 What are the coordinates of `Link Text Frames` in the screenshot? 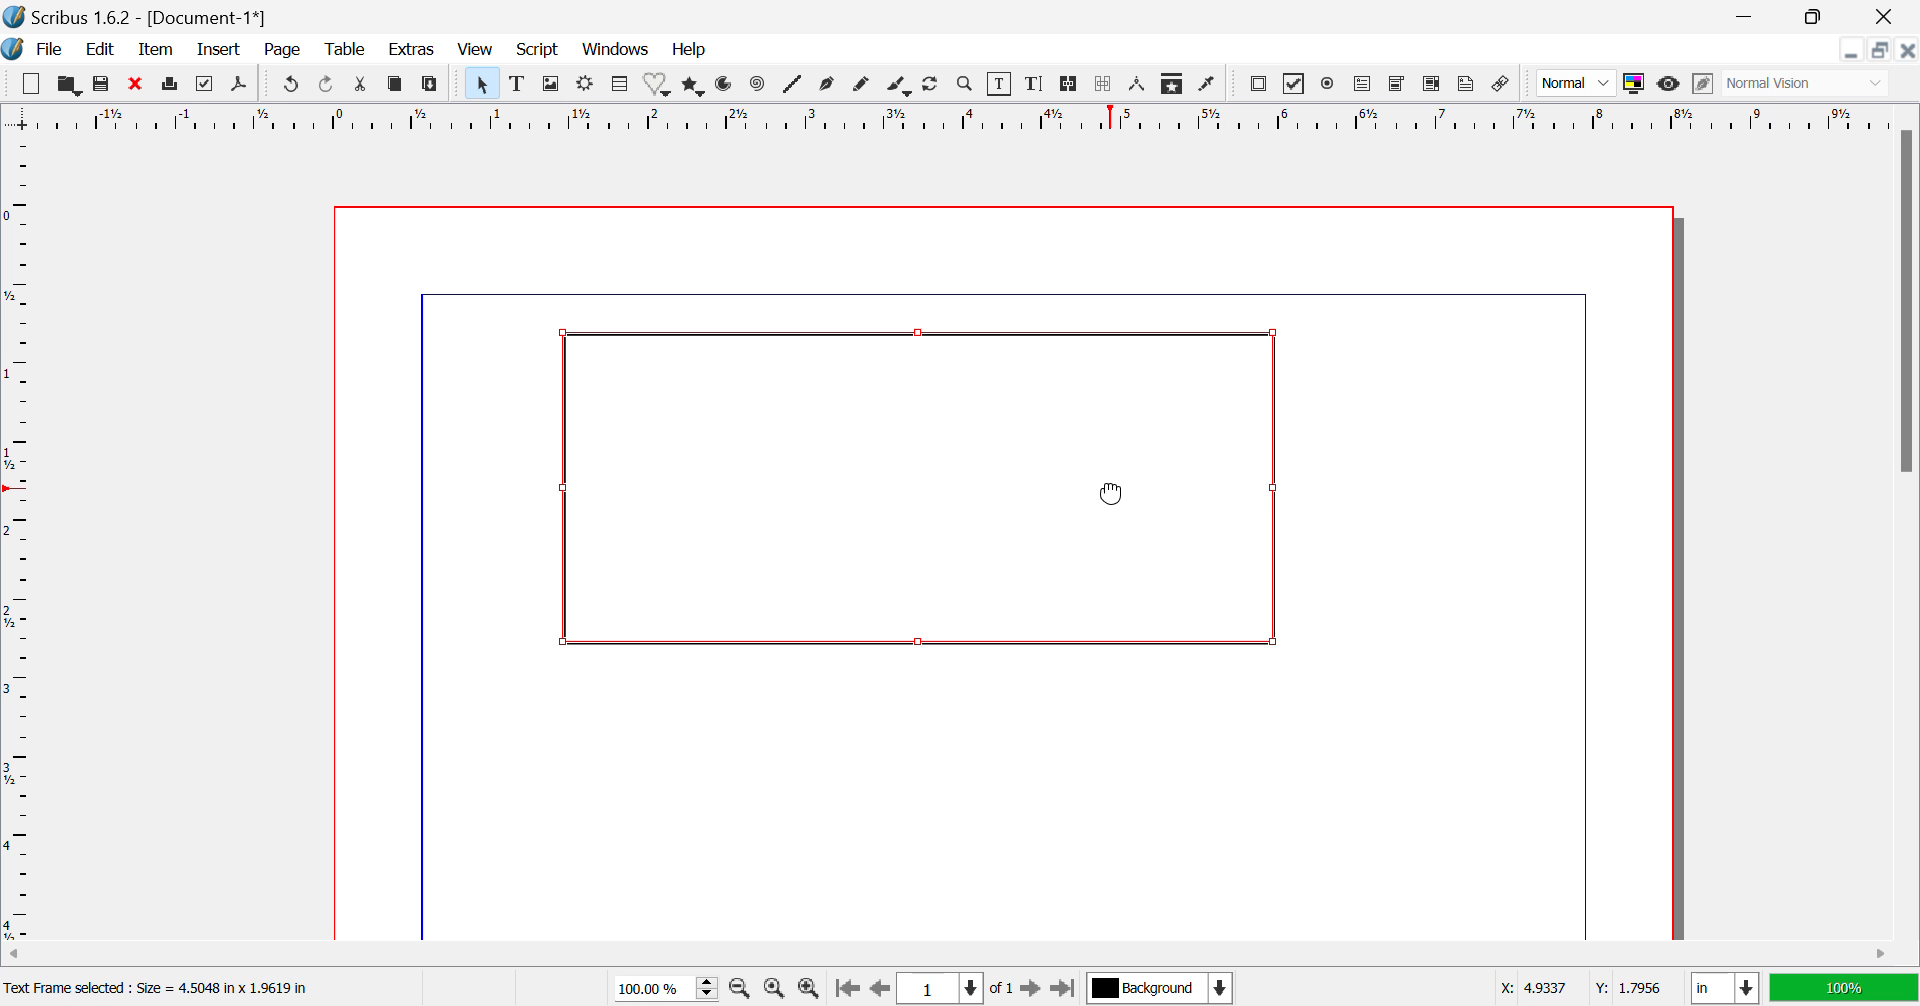 It's located at (1066, 86).